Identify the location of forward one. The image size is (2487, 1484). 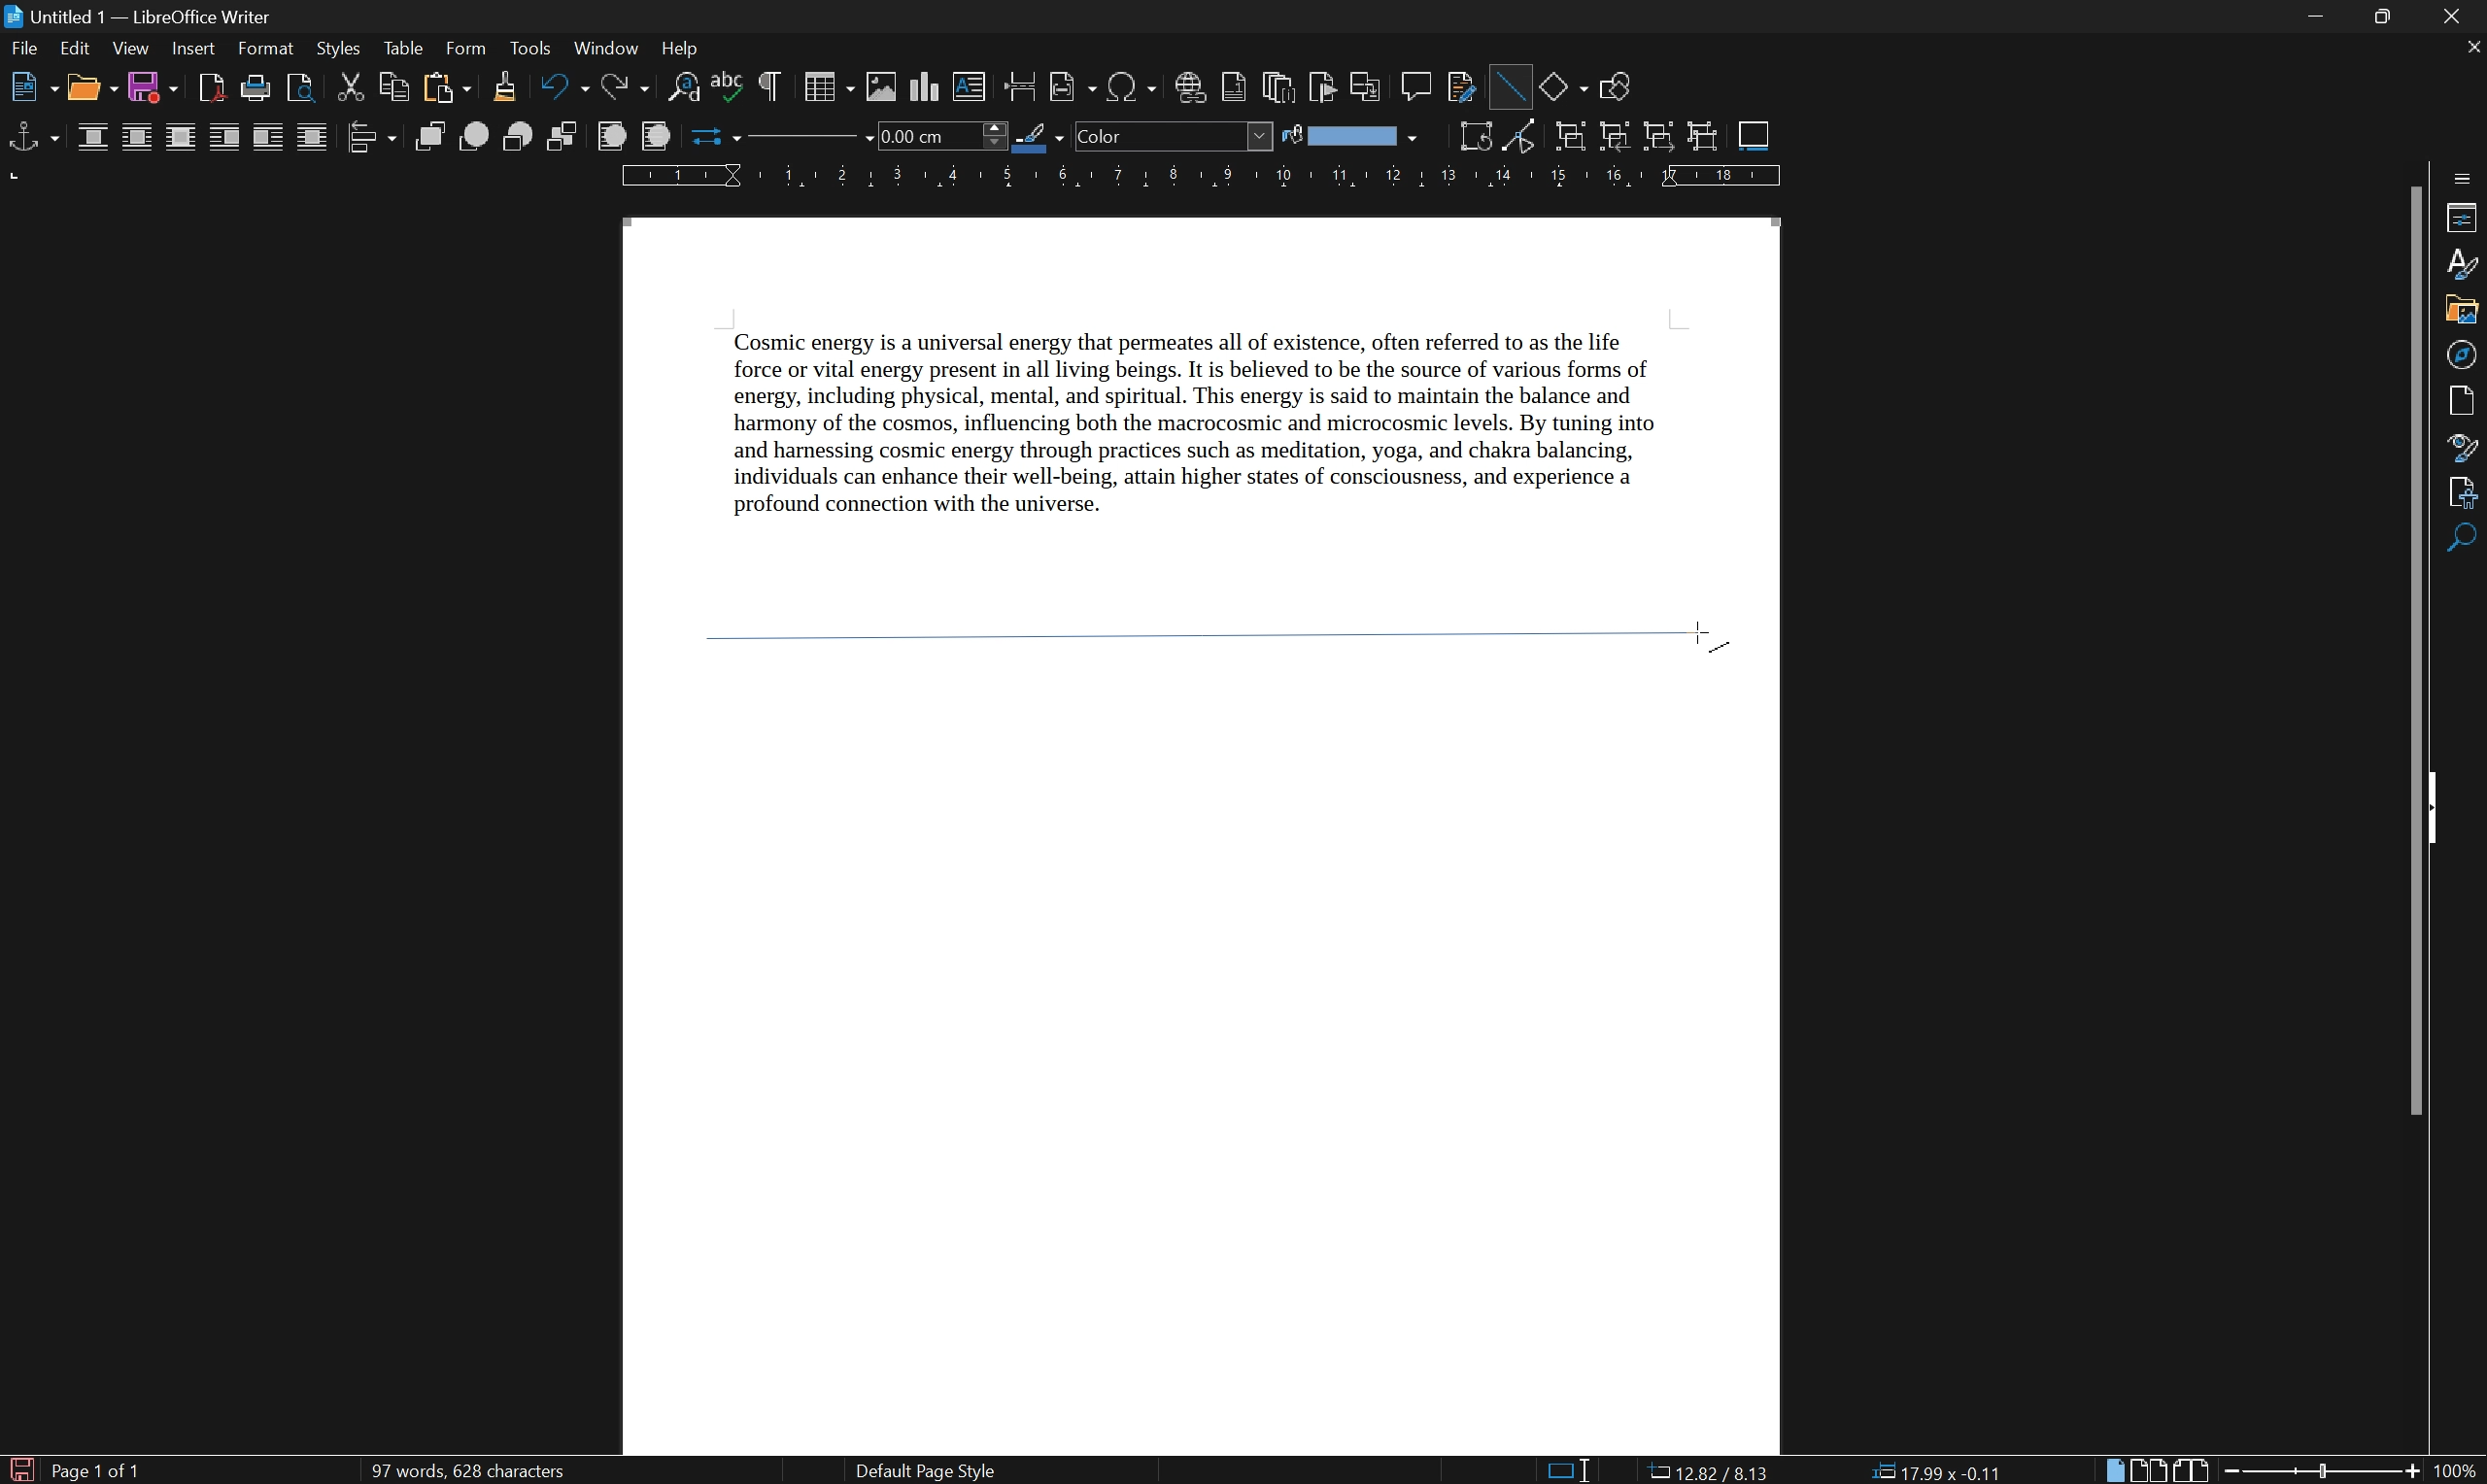
(474, 136).